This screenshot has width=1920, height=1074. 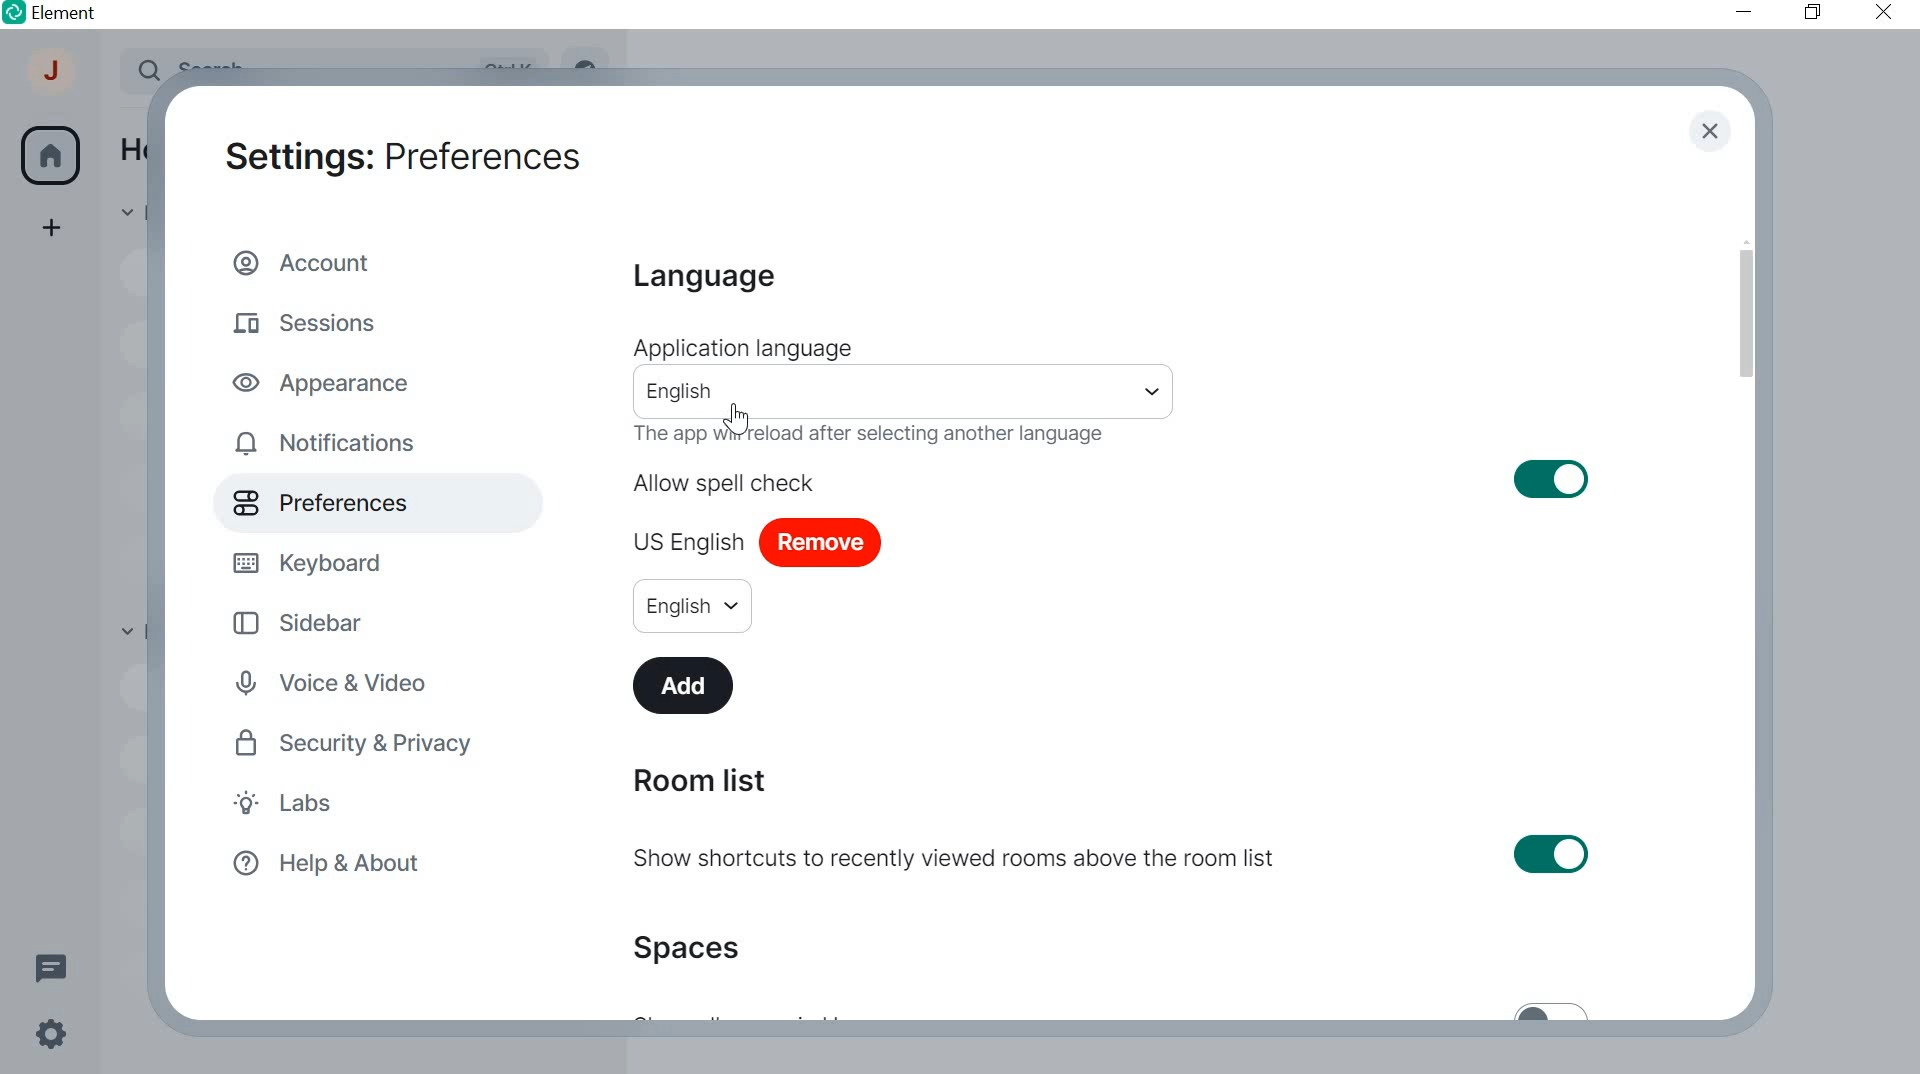 What do you see at coordinates (1746, 12) in the screenshot?
I see `MINIMIZE` at bounding box center [1746, 12].